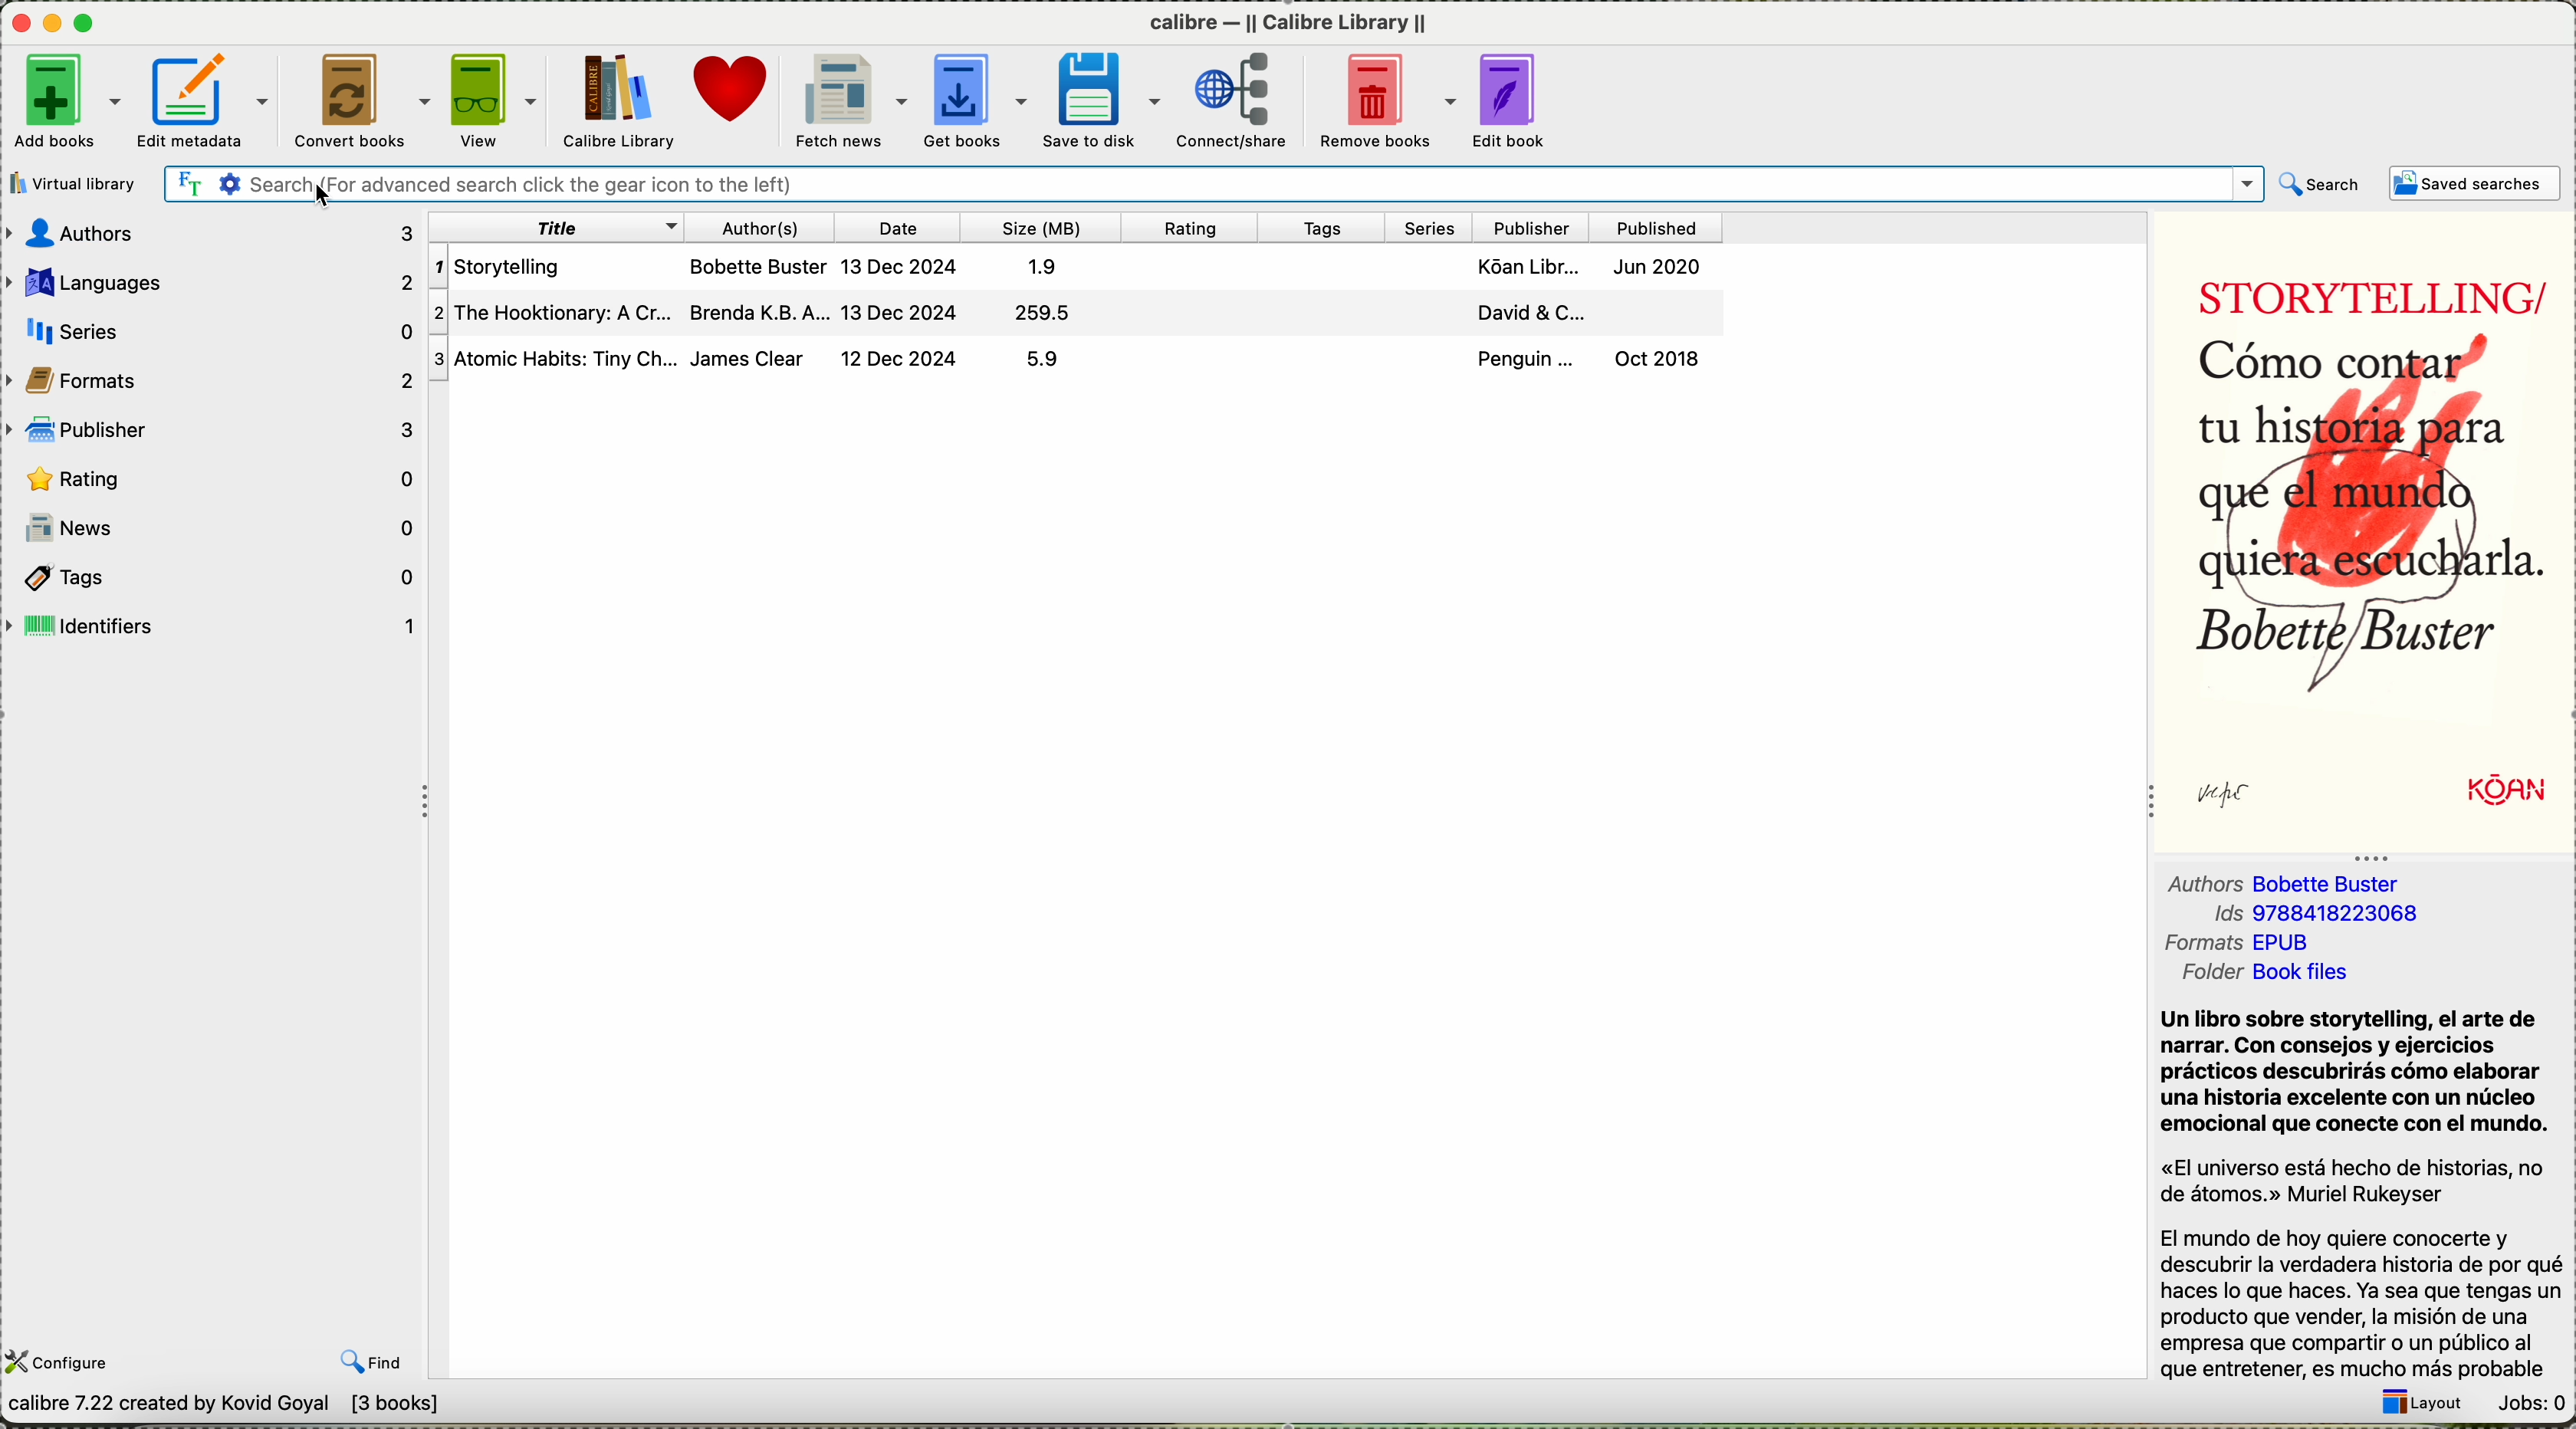  I want to click on Brenda K.B.A, so click(762, 313).